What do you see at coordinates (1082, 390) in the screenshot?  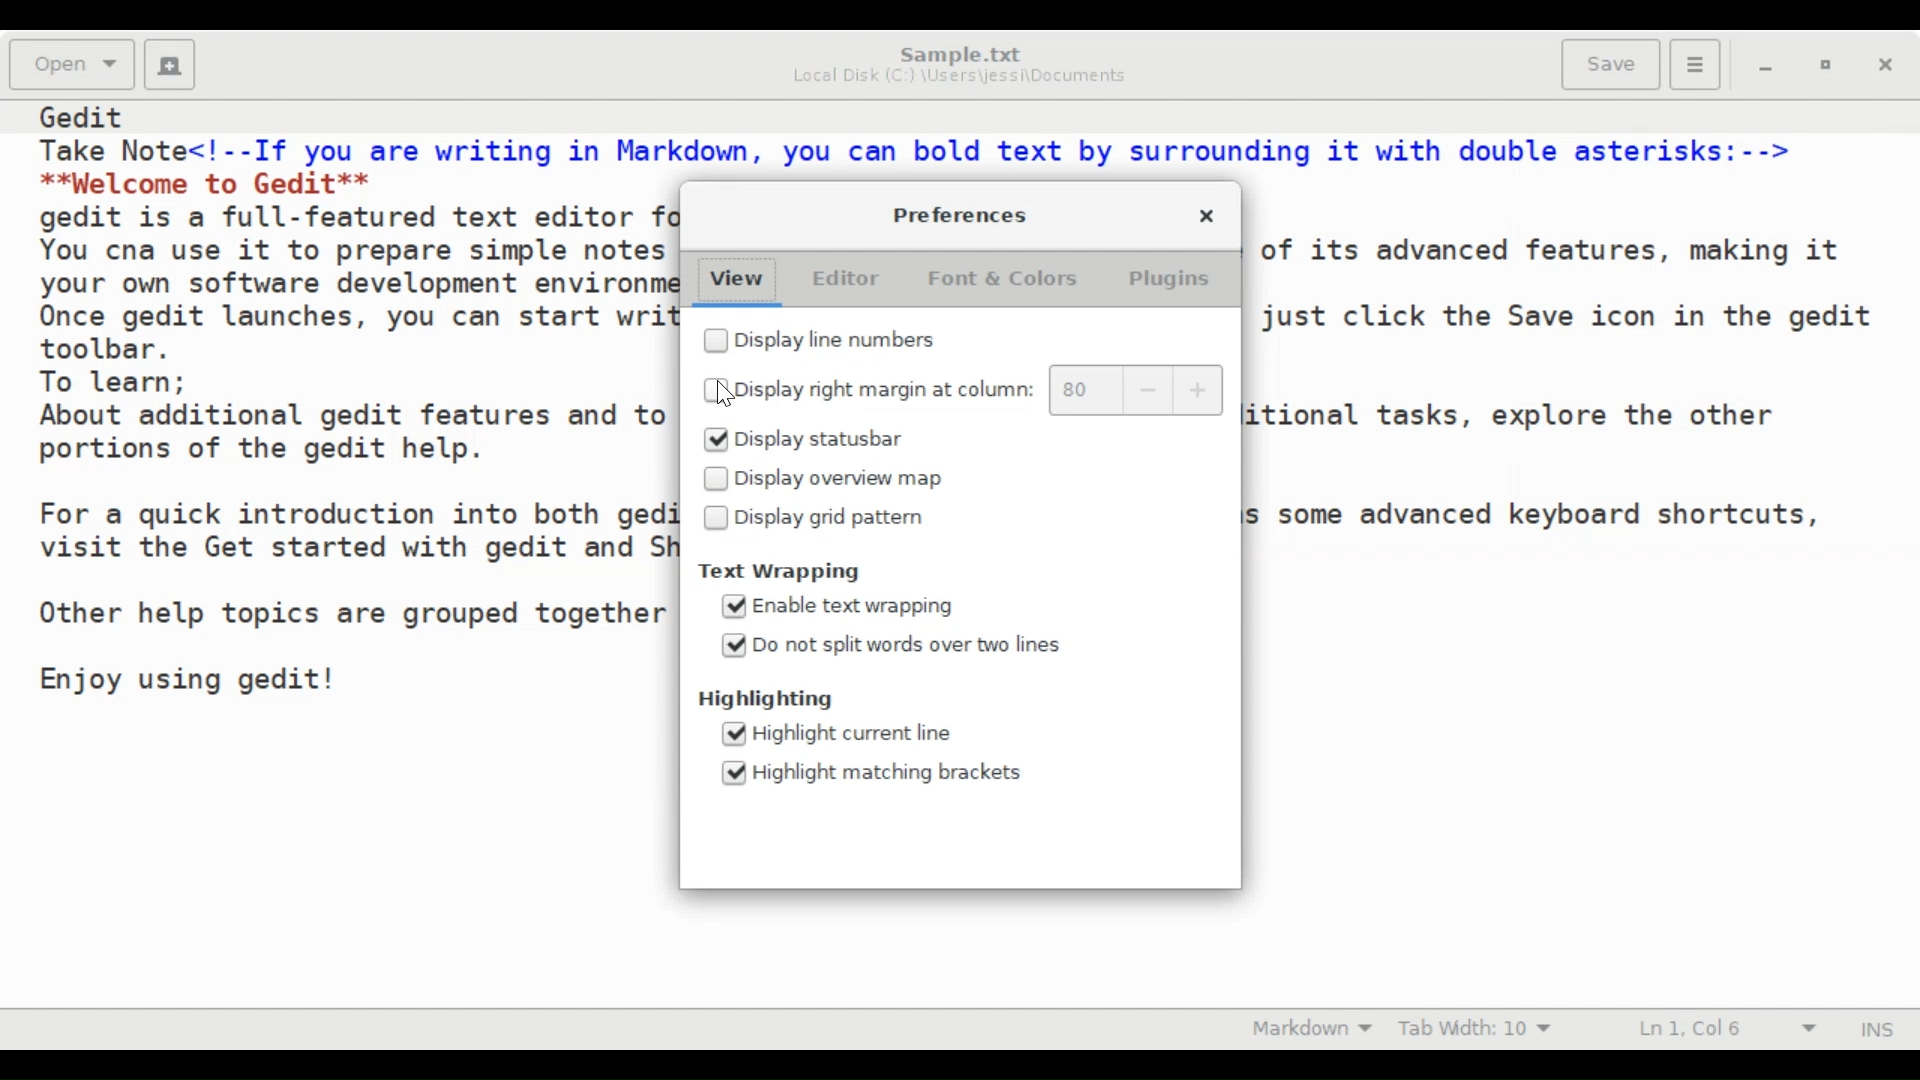 I see `80` at bounding box center [1082, 390].